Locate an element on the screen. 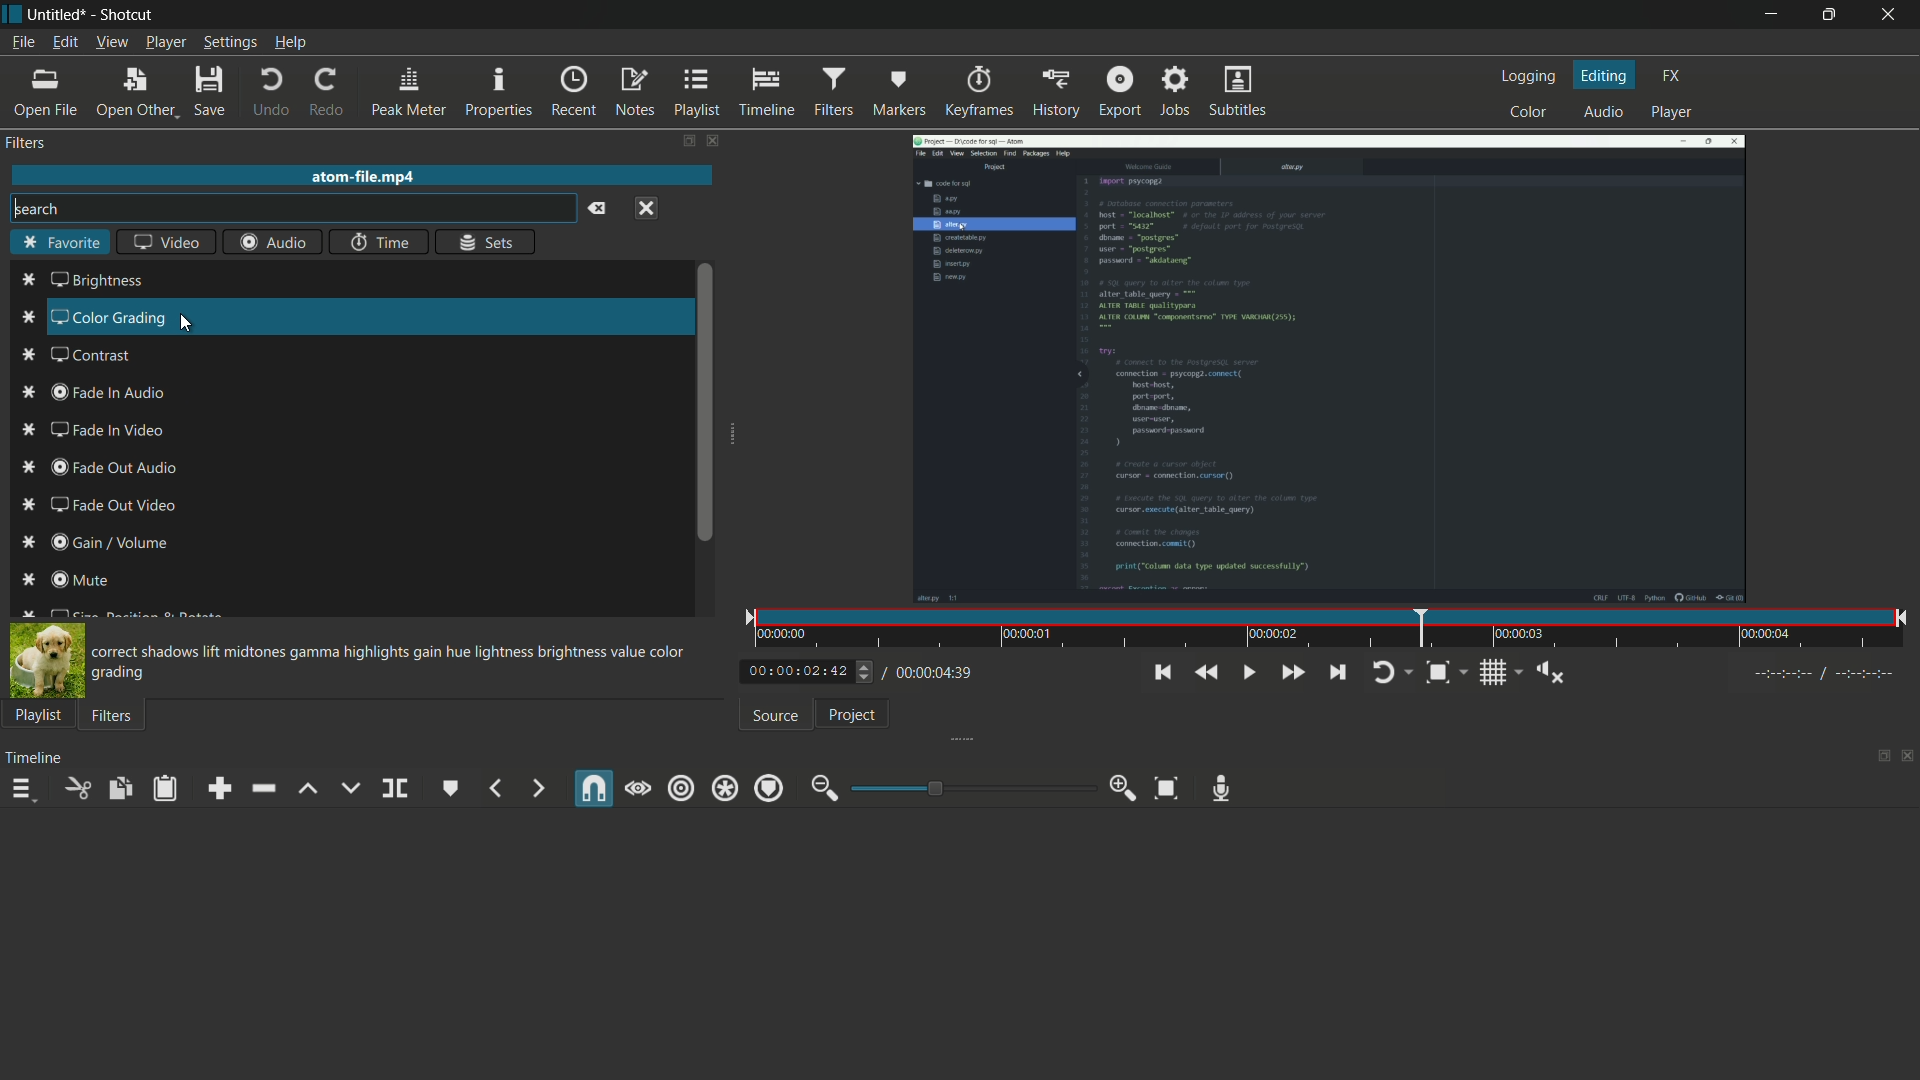 This screenshot has width=1920, height=1080. mute is located at coordinates (82, 578).